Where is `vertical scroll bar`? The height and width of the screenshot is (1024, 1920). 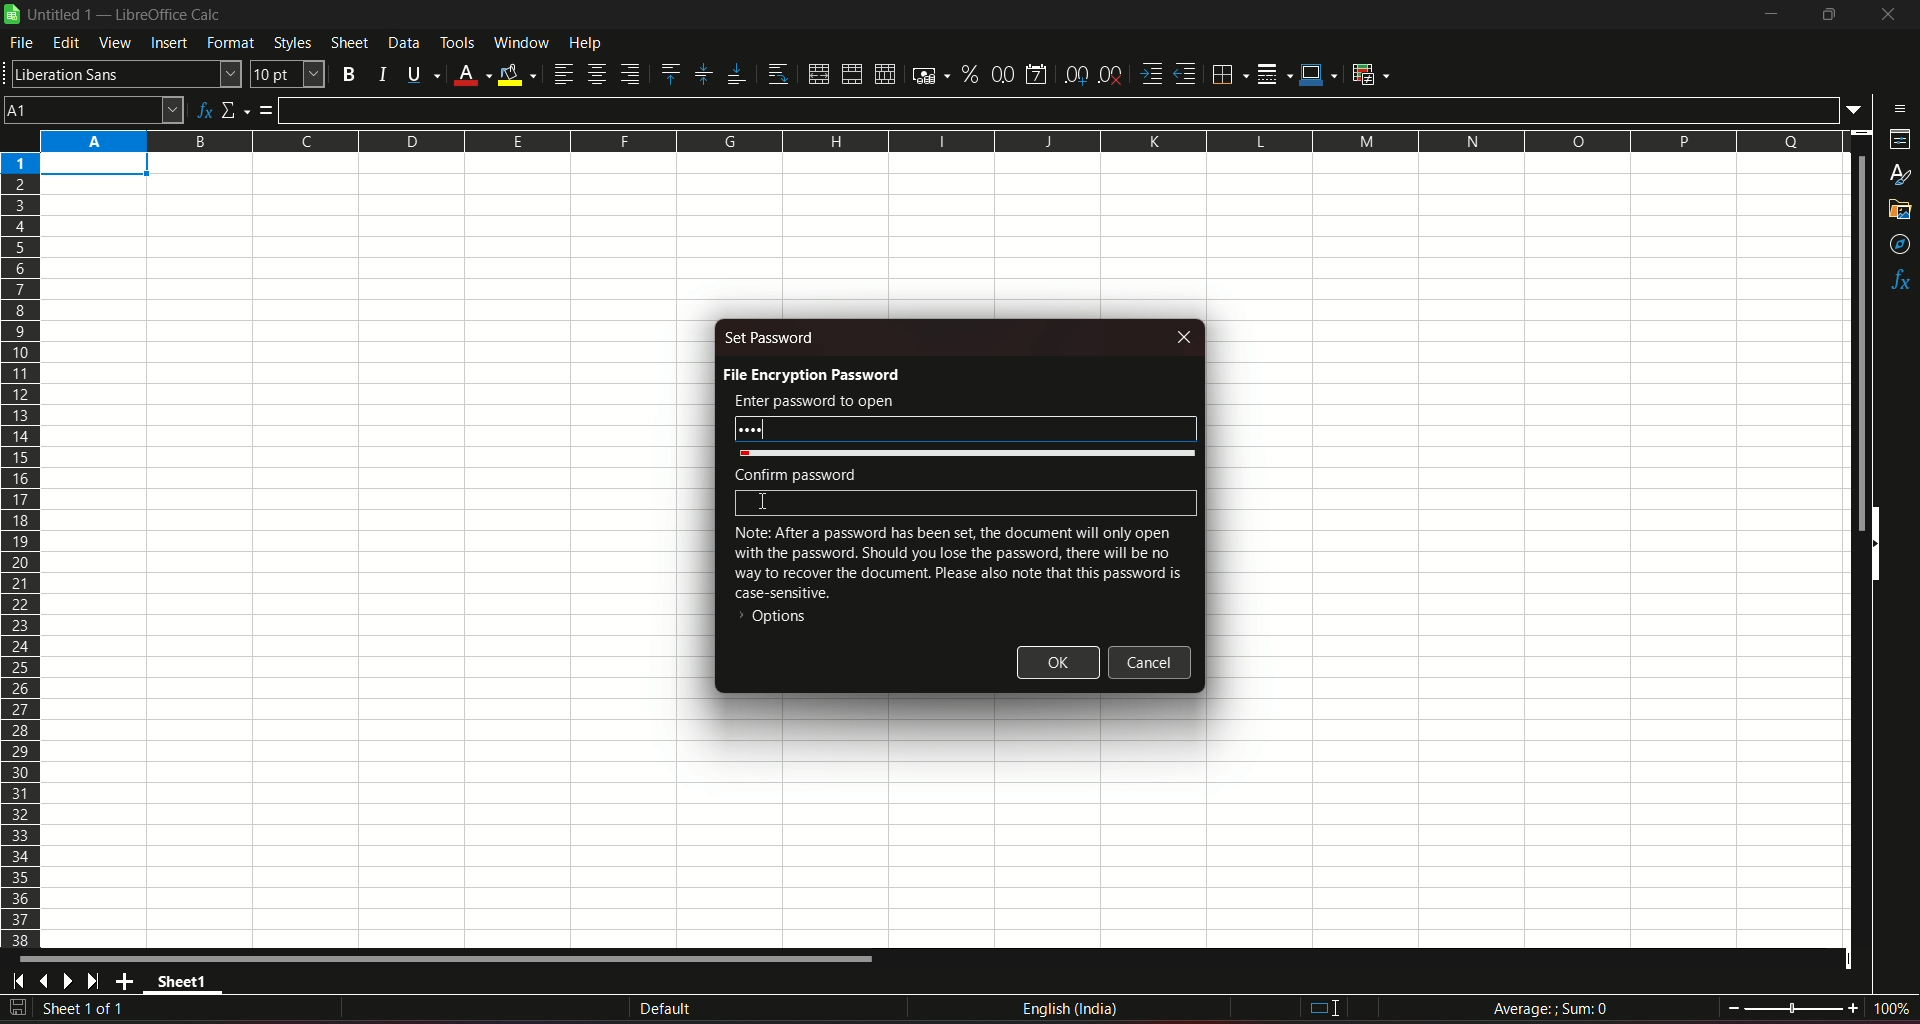
vertical scroll bar is located at coordinates (1859, 340).